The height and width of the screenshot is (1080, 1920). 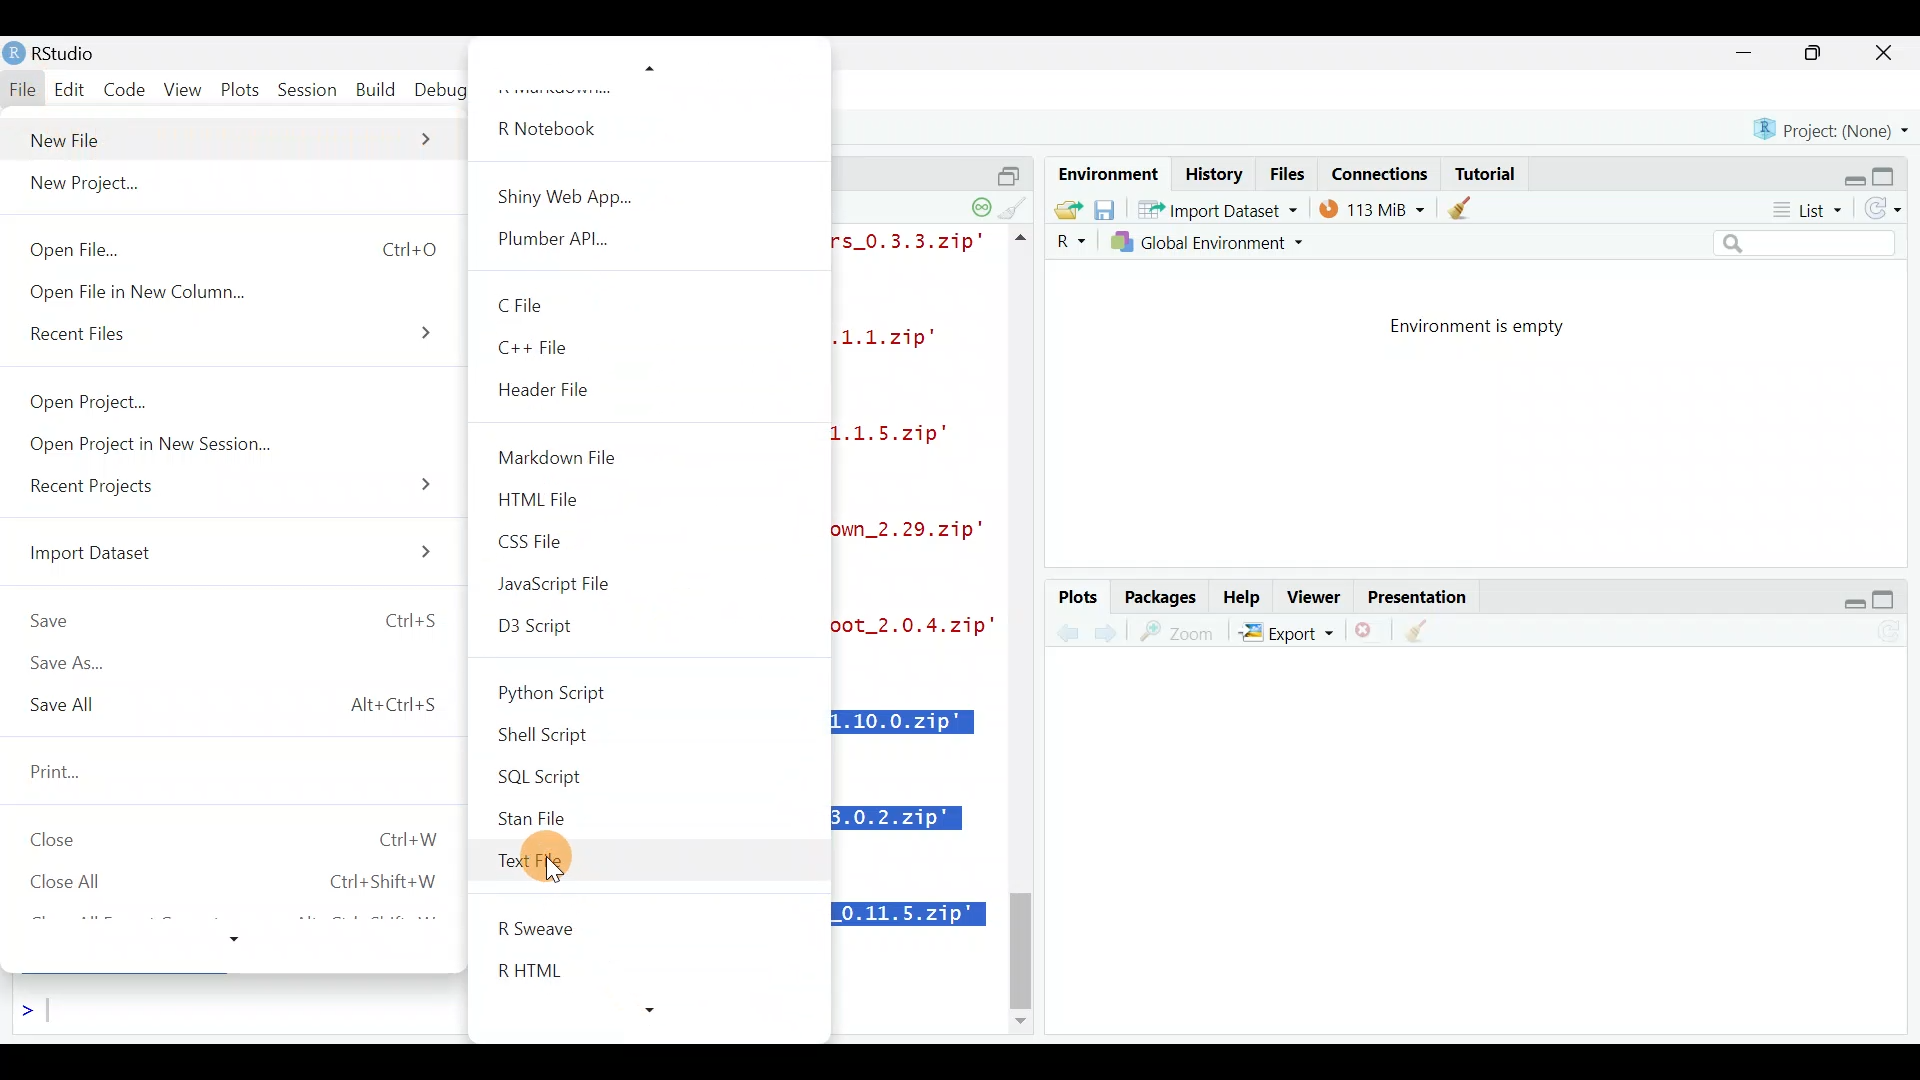 What do you see at coordinates (73, 91) in the screenshot?
I see `Edit` at bounding box center [73, 91].